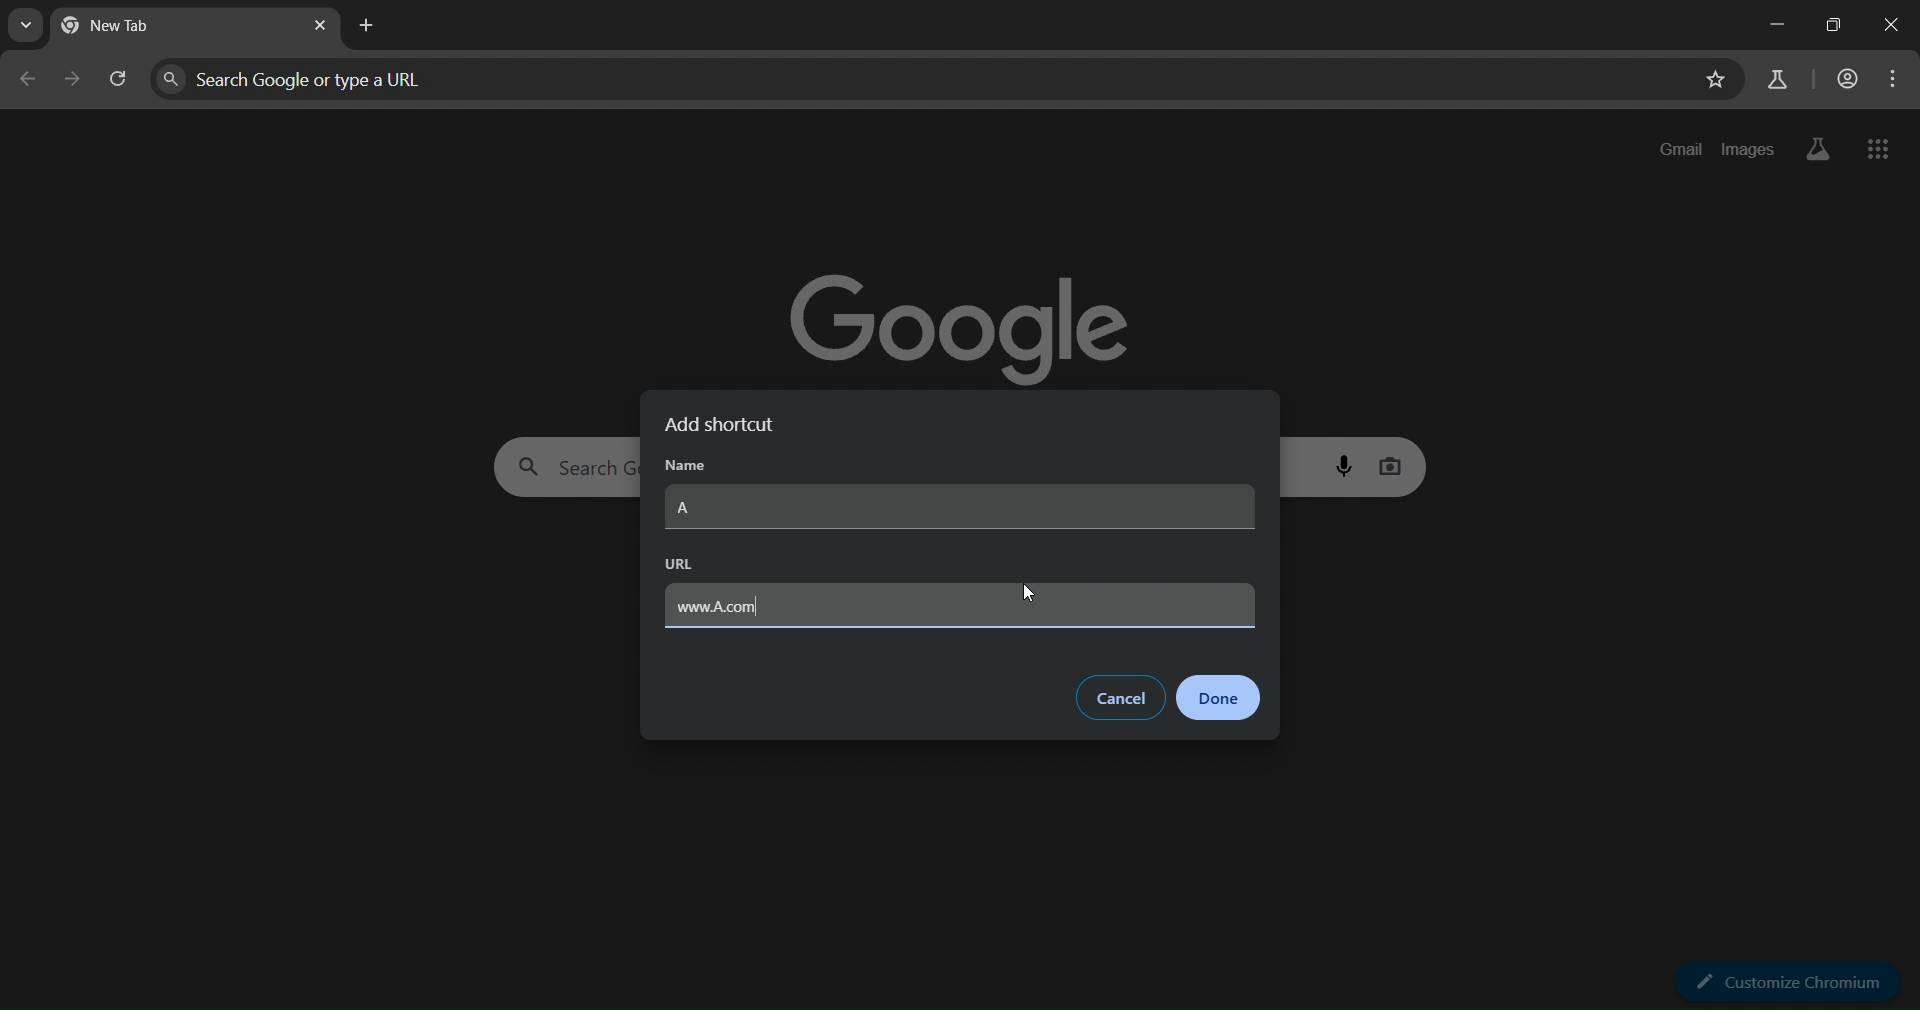 This screenshot has width=1920, height=1010. What do you see at coordinates (322, 27) in the screenshot?
I see `close tab` at bounding box center [322, 27].